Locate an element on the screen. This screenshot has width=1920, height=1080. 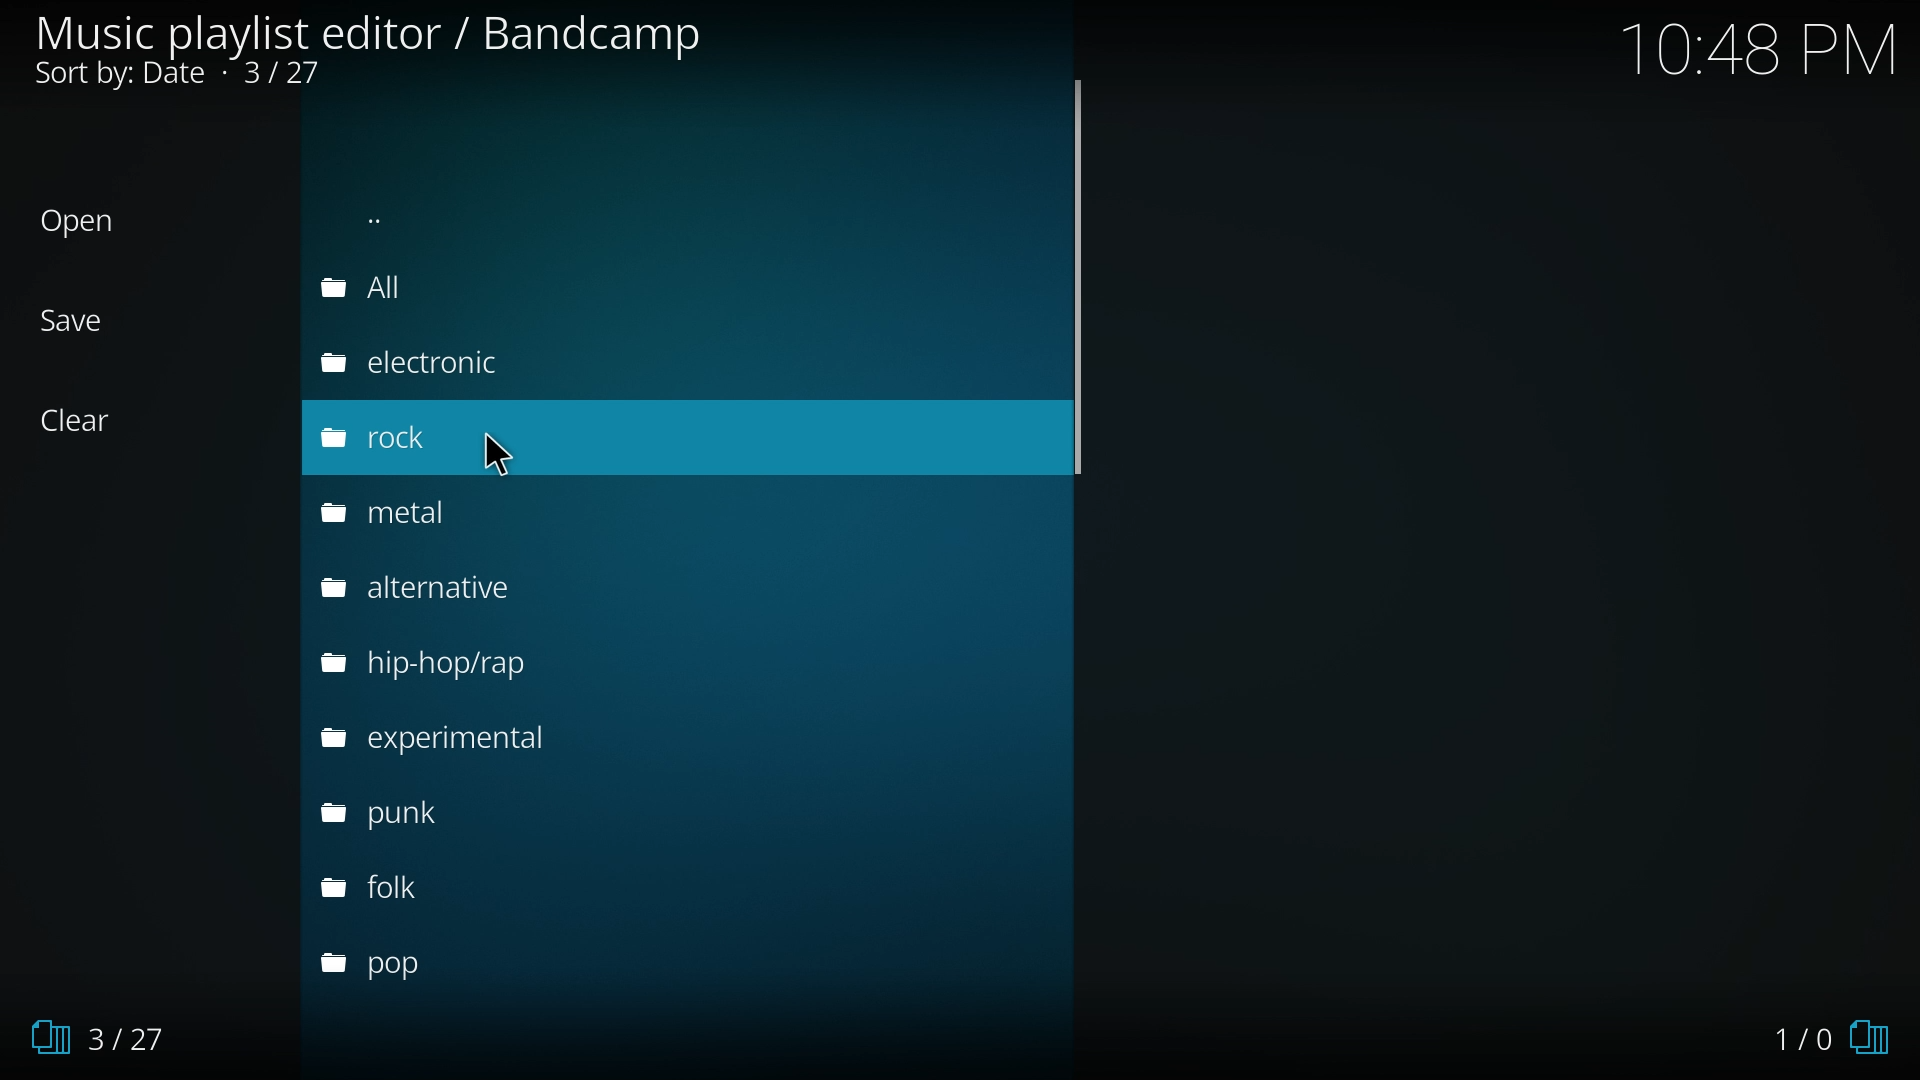
electronic is located at coordinates (432, 362).